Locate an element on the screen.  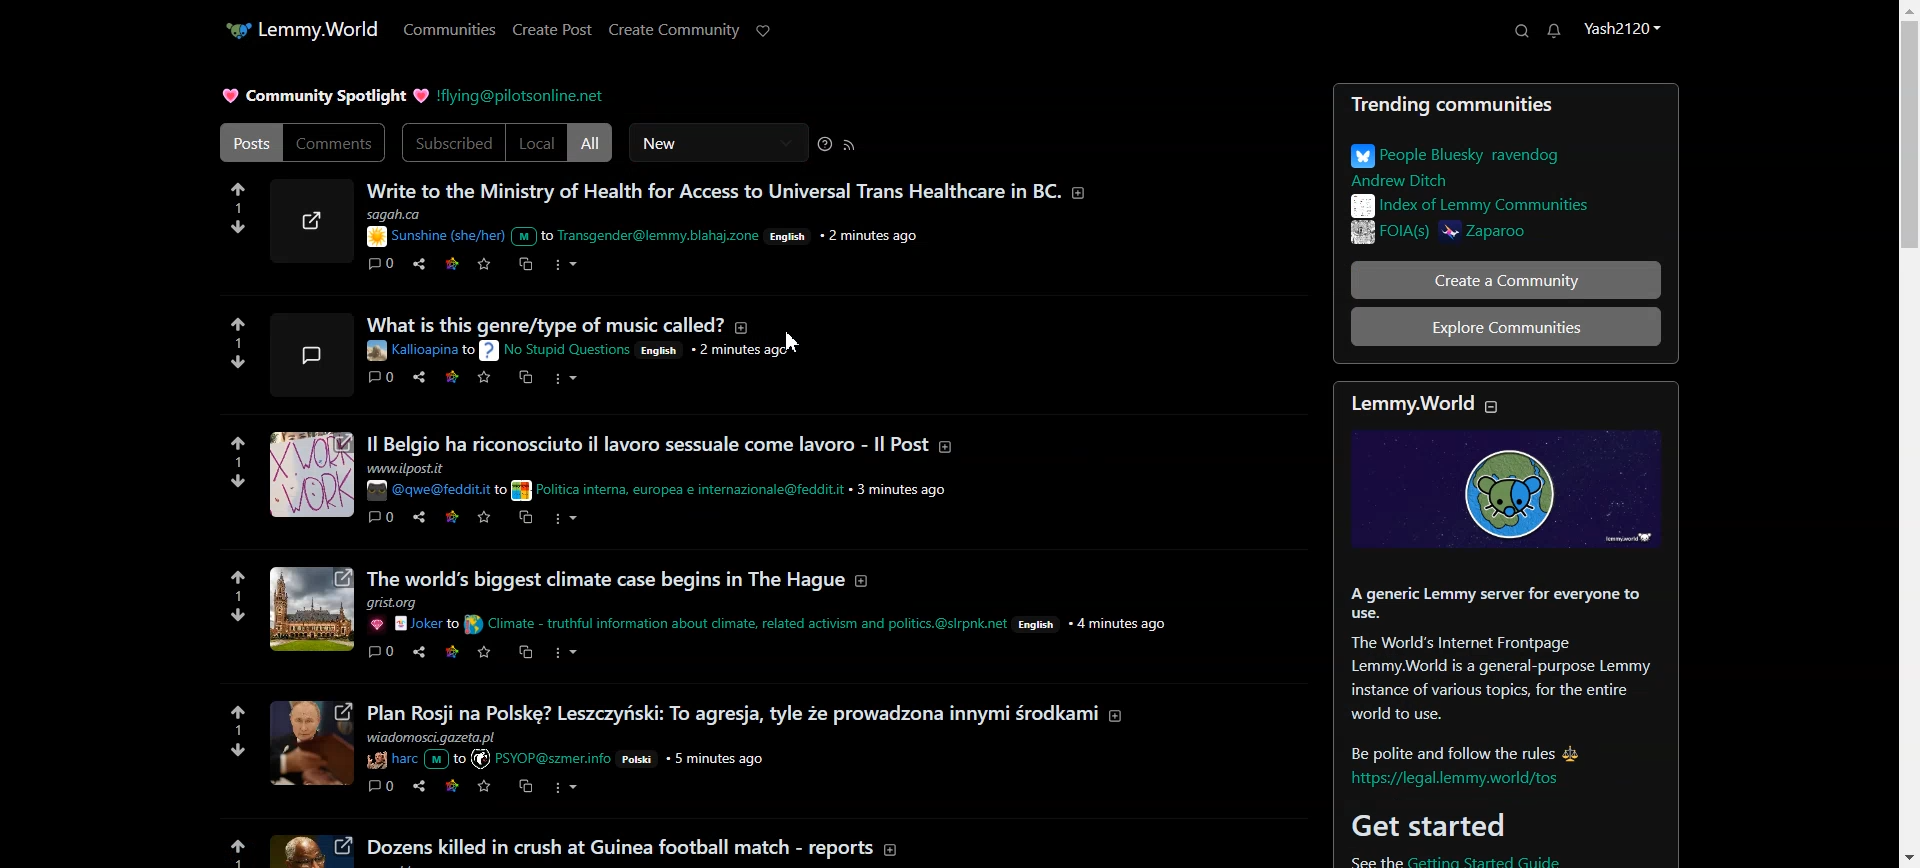
English is located at coordinates (1013, 626).